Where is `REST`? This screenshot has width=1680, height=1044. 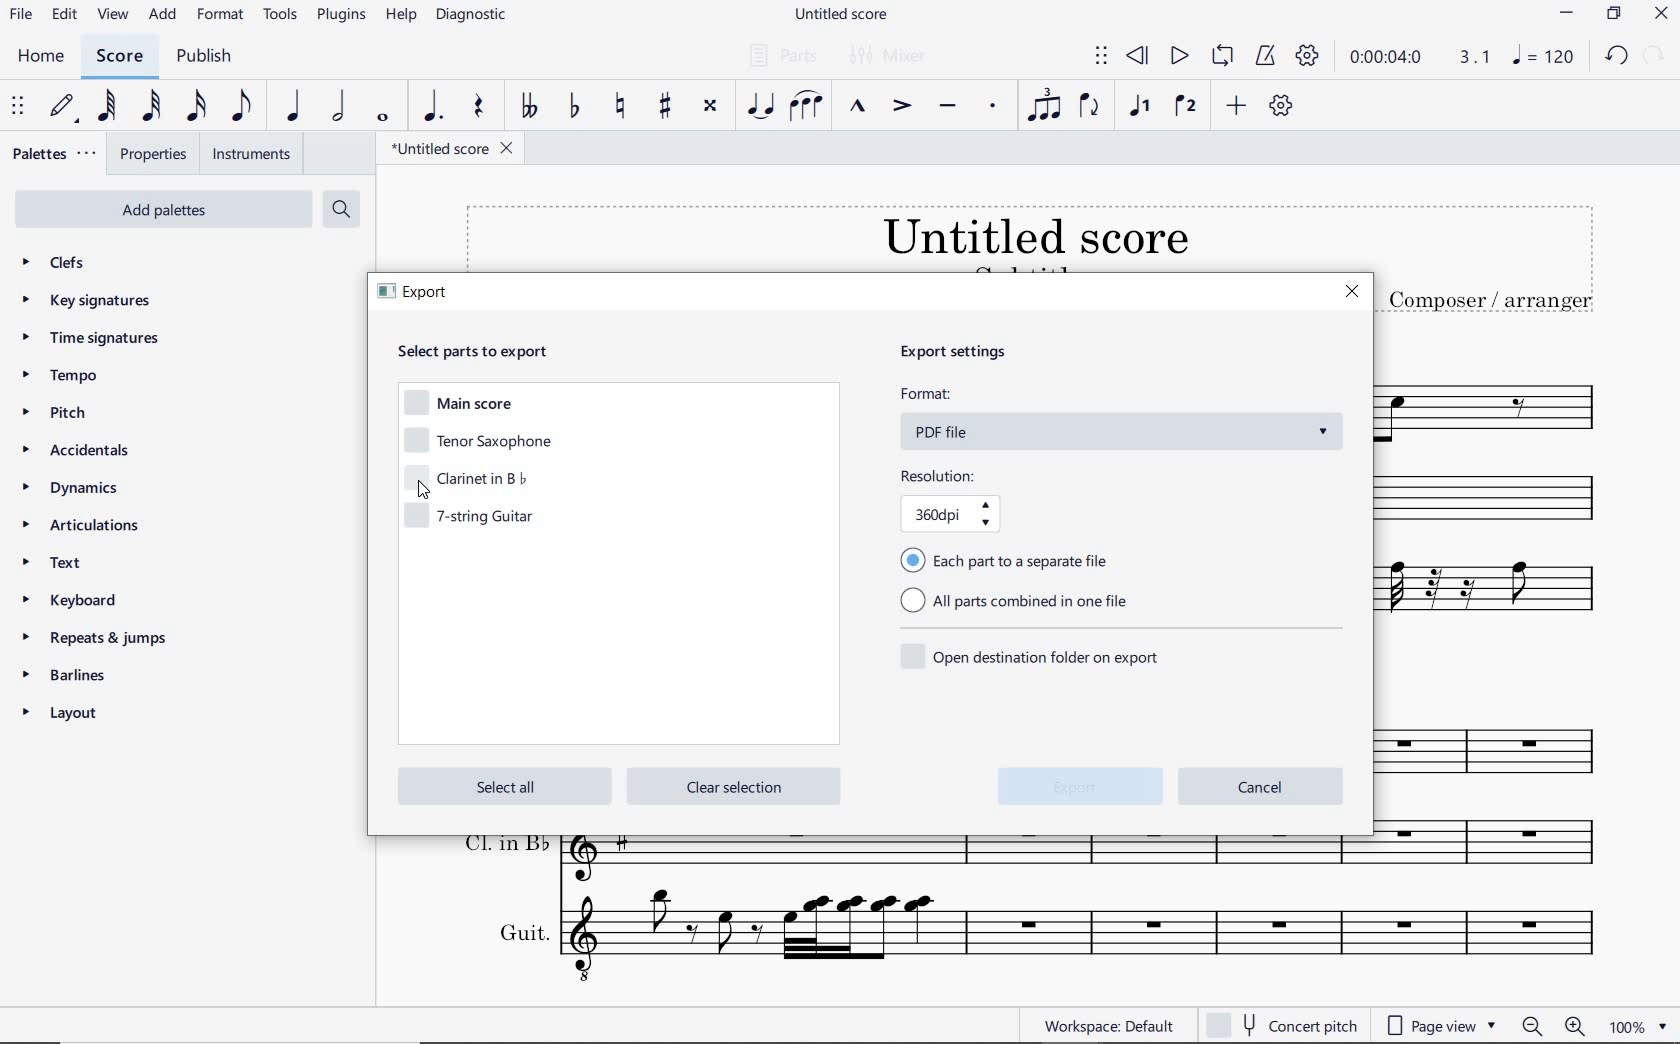
REST is located at coordinates (477, 107).